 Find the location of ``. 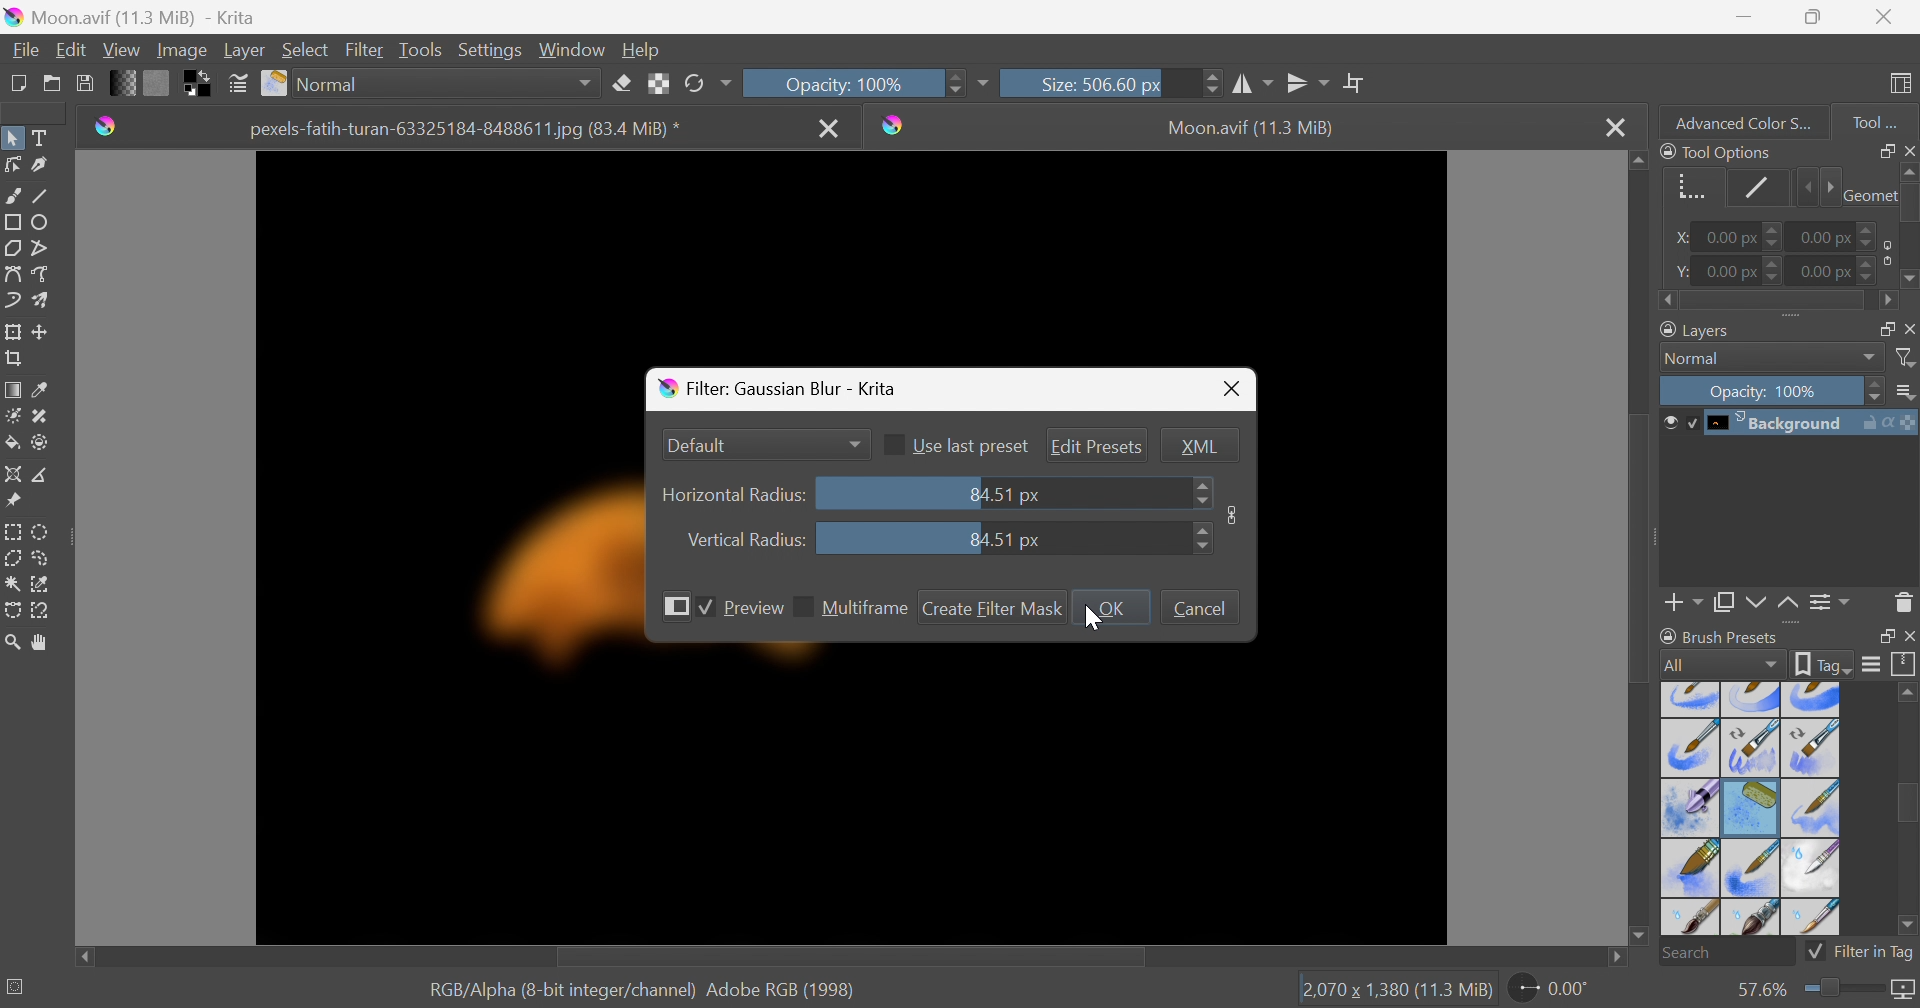

 is located at coordinates (16, 82).